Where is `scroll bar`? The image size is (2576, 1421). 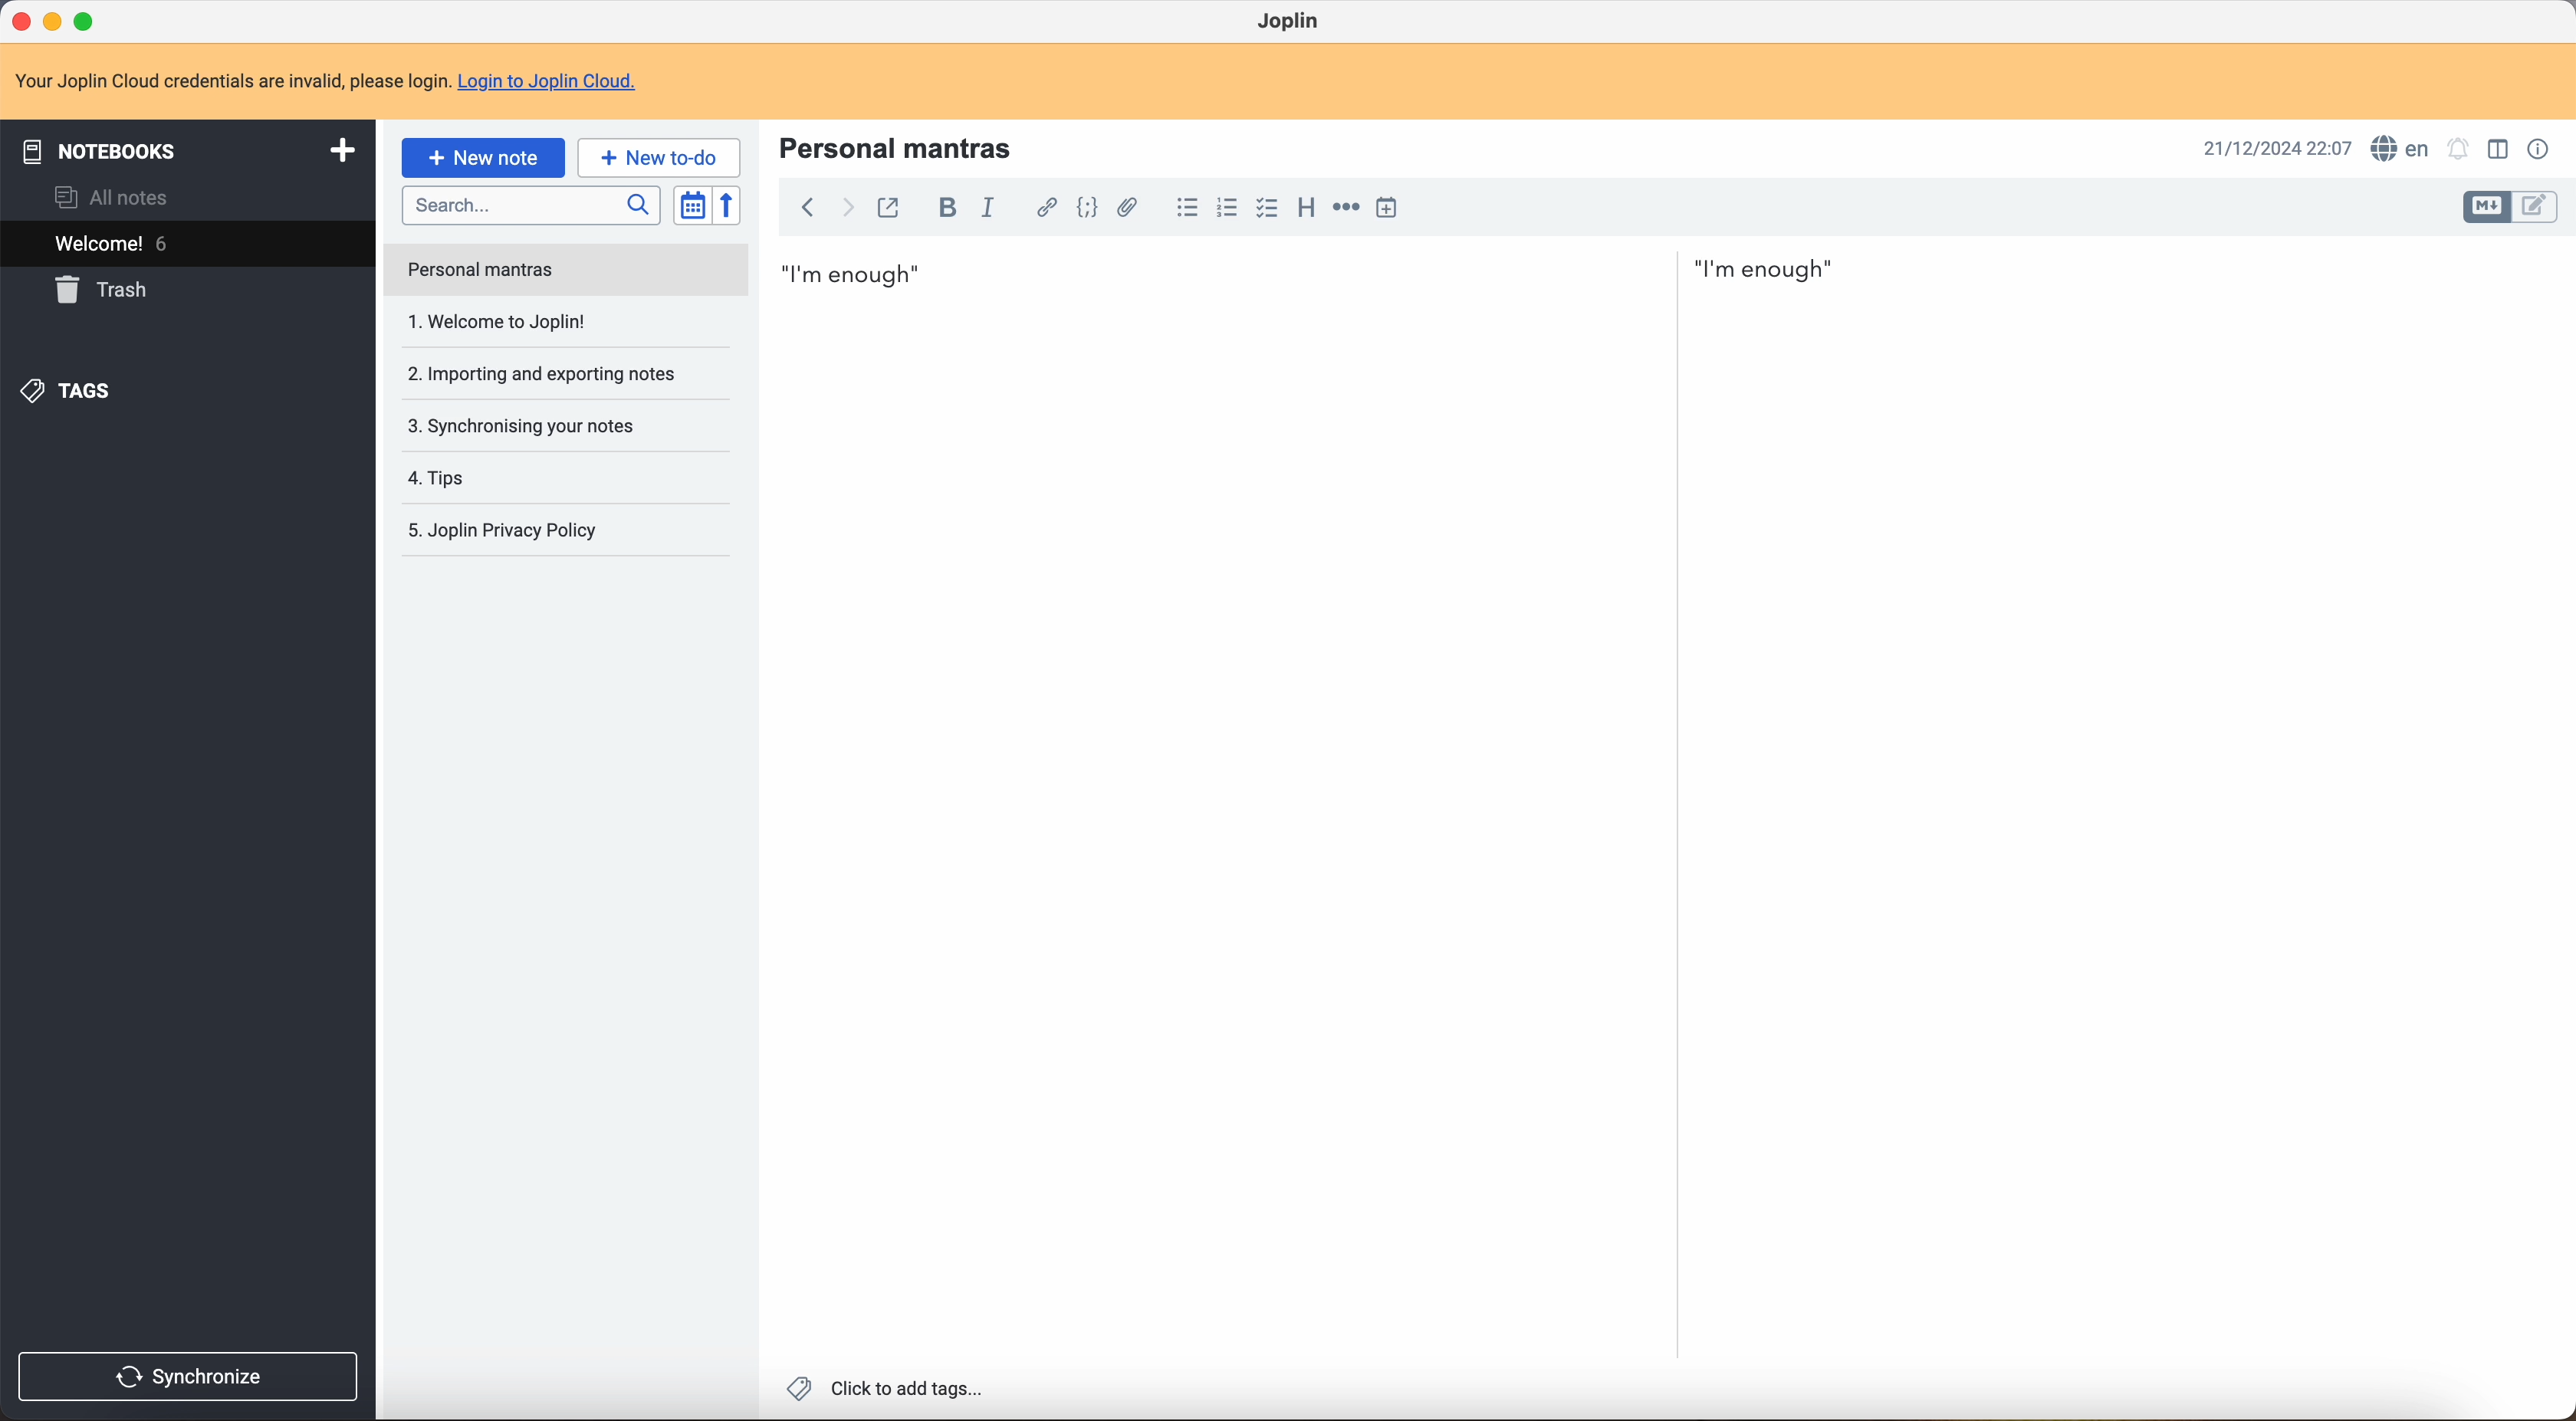 scroll bar is located at coordinates (1673, 636).